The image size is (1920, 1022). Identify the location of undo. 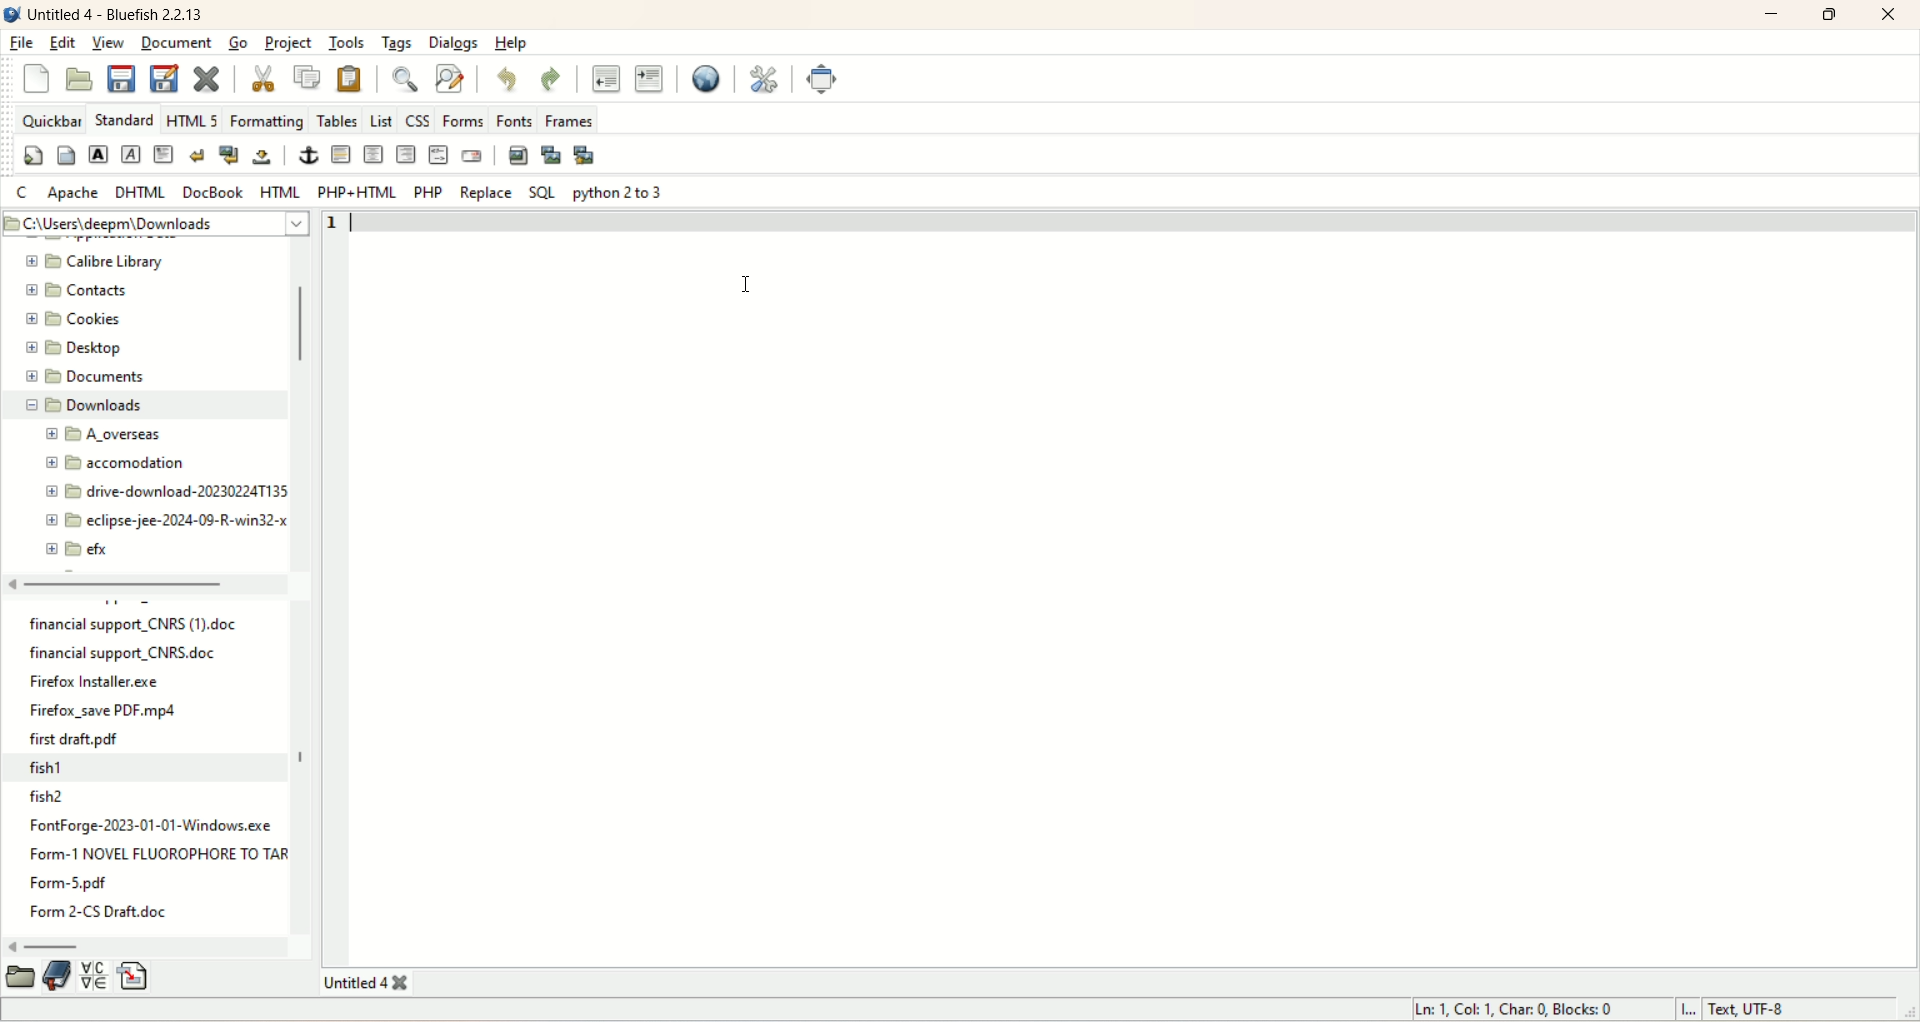
(509, 79).